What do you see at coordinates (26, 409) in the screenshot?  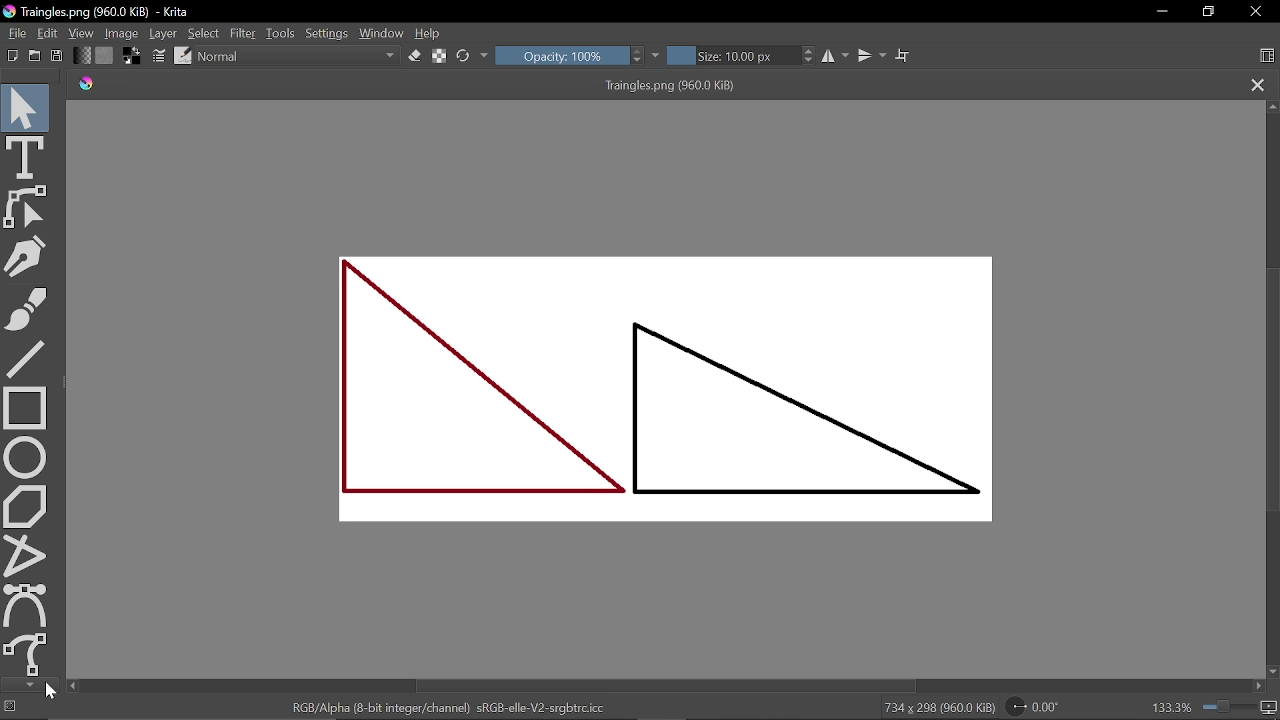 I see `Rectangle tool` at bounding box center [26, 409].